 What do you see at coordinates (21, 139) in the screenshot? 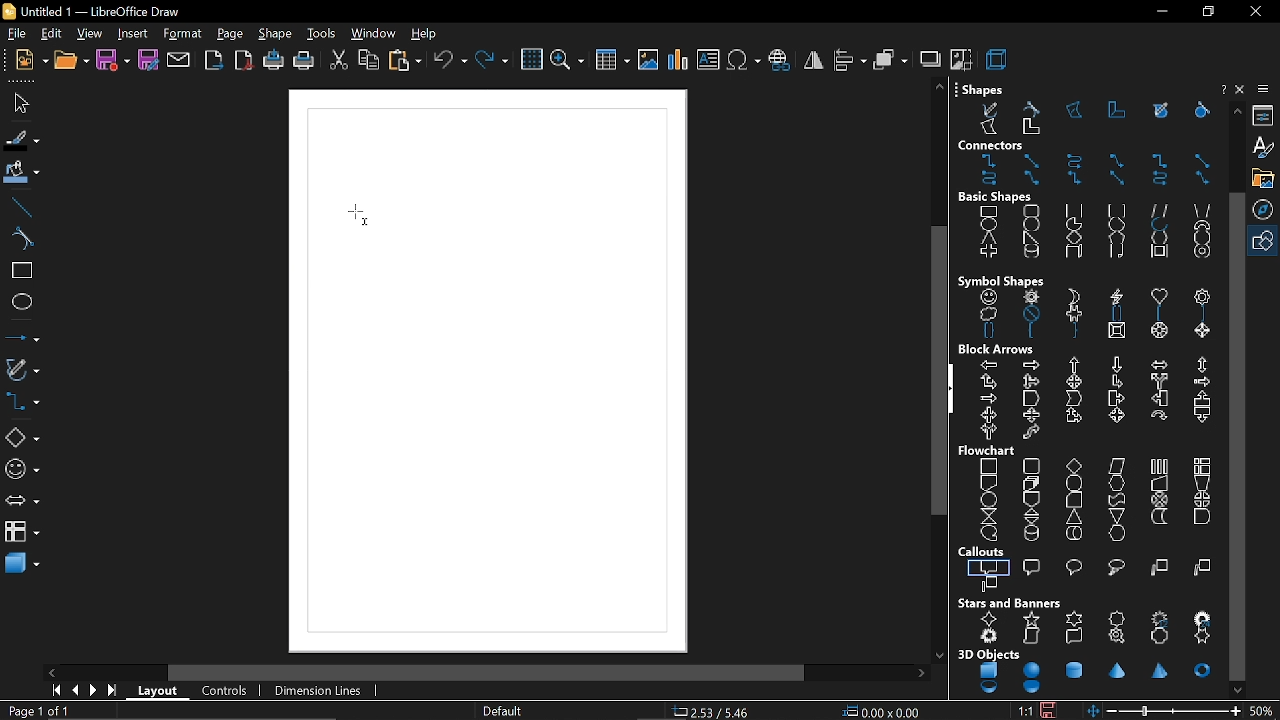
I see `fill line` at bounding box center [21, 139].